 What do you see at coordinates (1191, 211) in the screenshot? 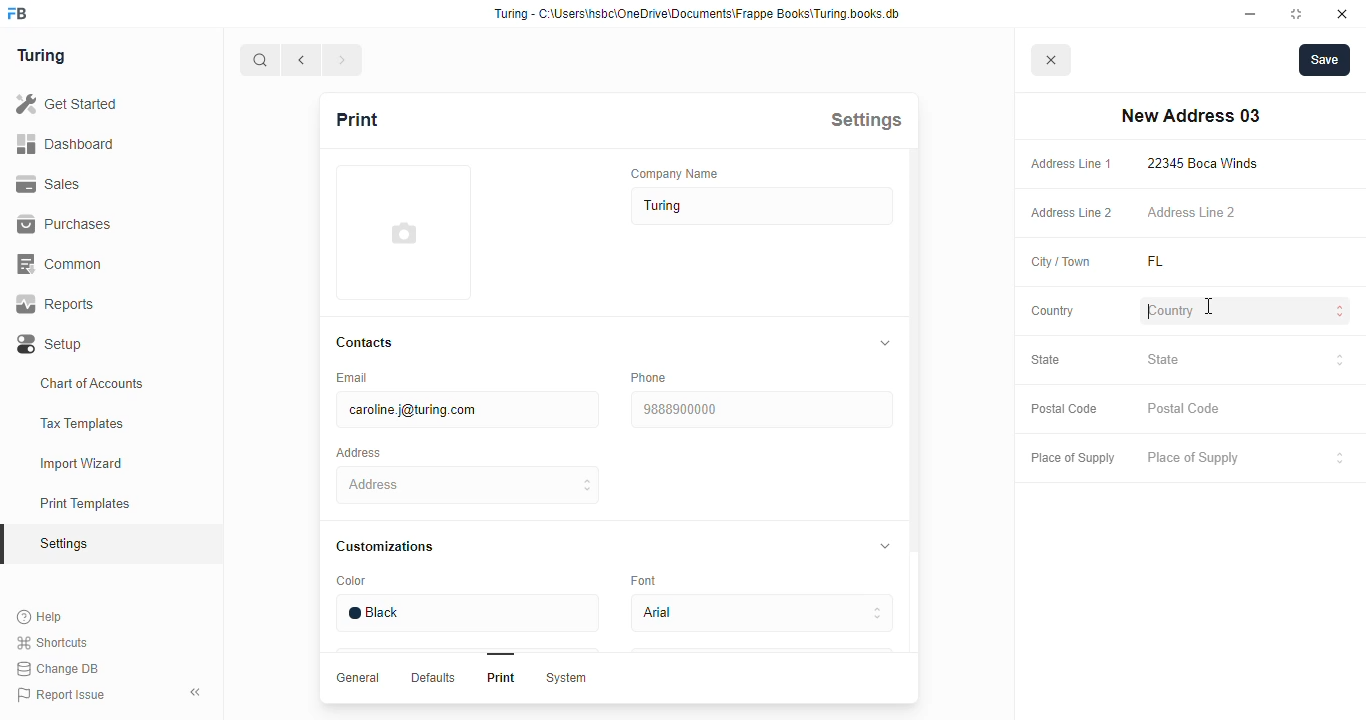
I see `address line 2` at bounding box center [1191, 211].